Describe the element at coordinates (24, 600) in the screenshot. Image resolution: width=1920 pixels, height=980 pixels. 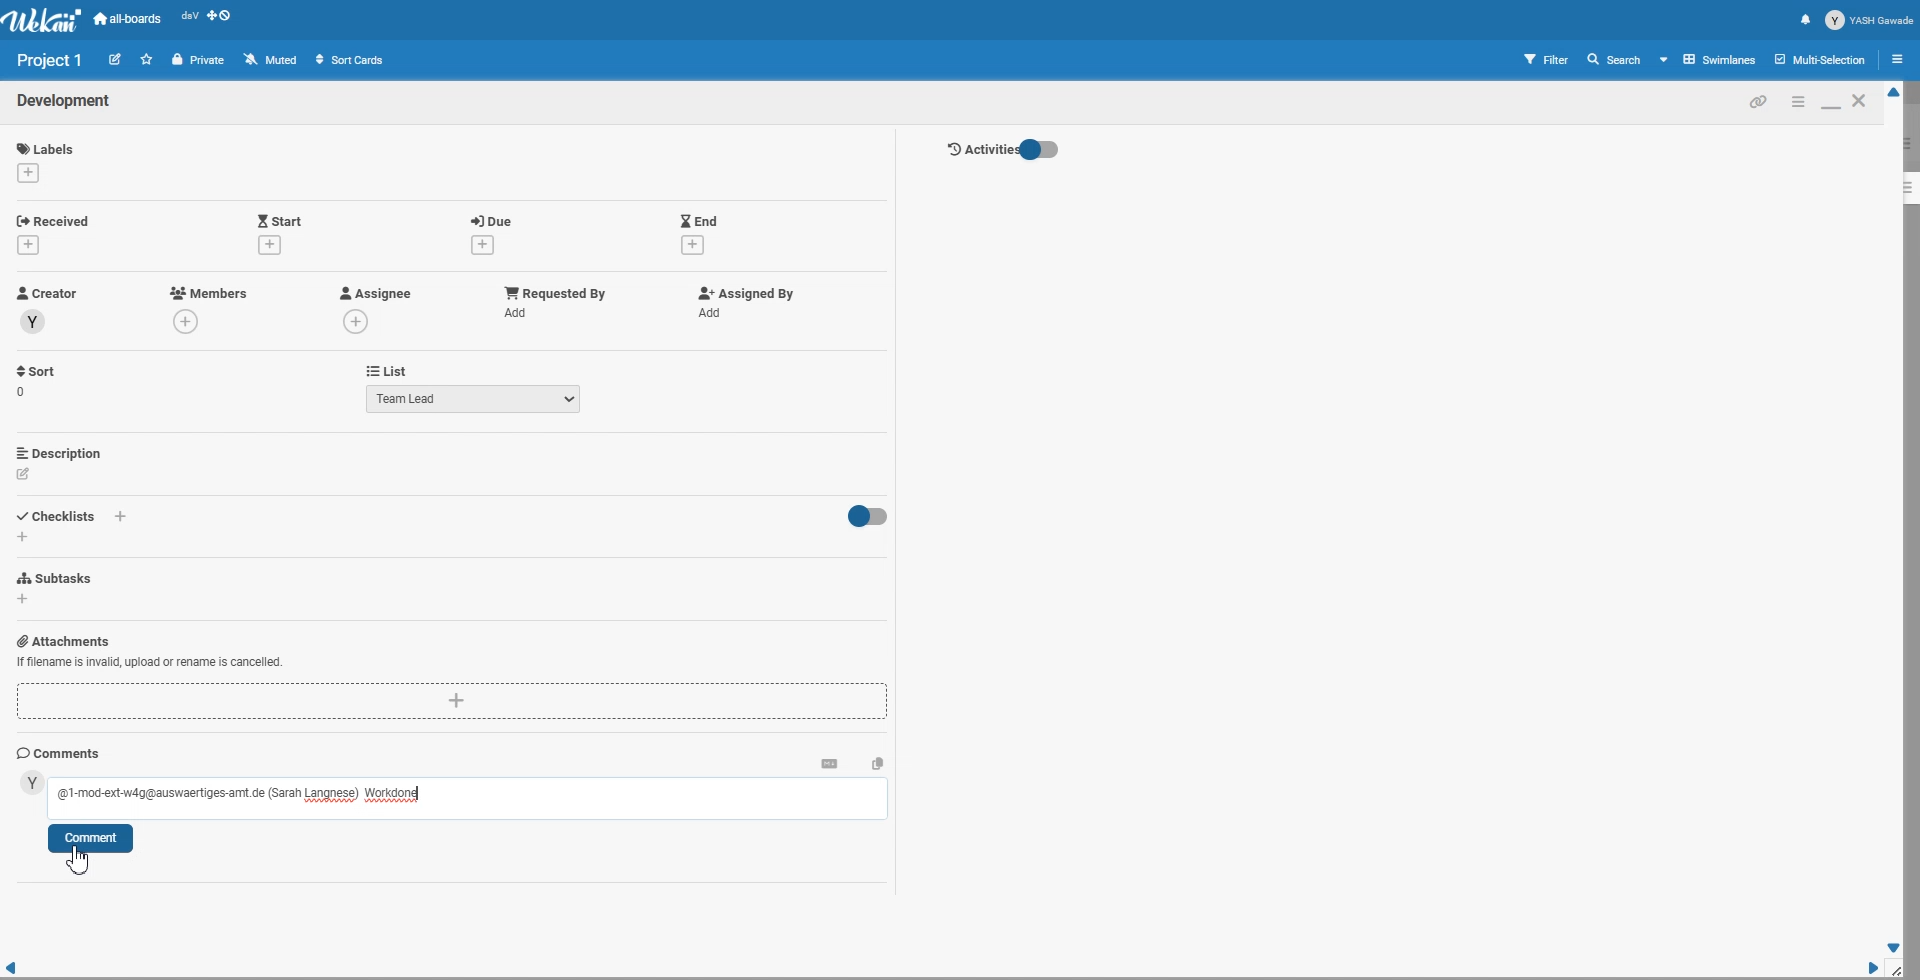
I see `add` at that location.